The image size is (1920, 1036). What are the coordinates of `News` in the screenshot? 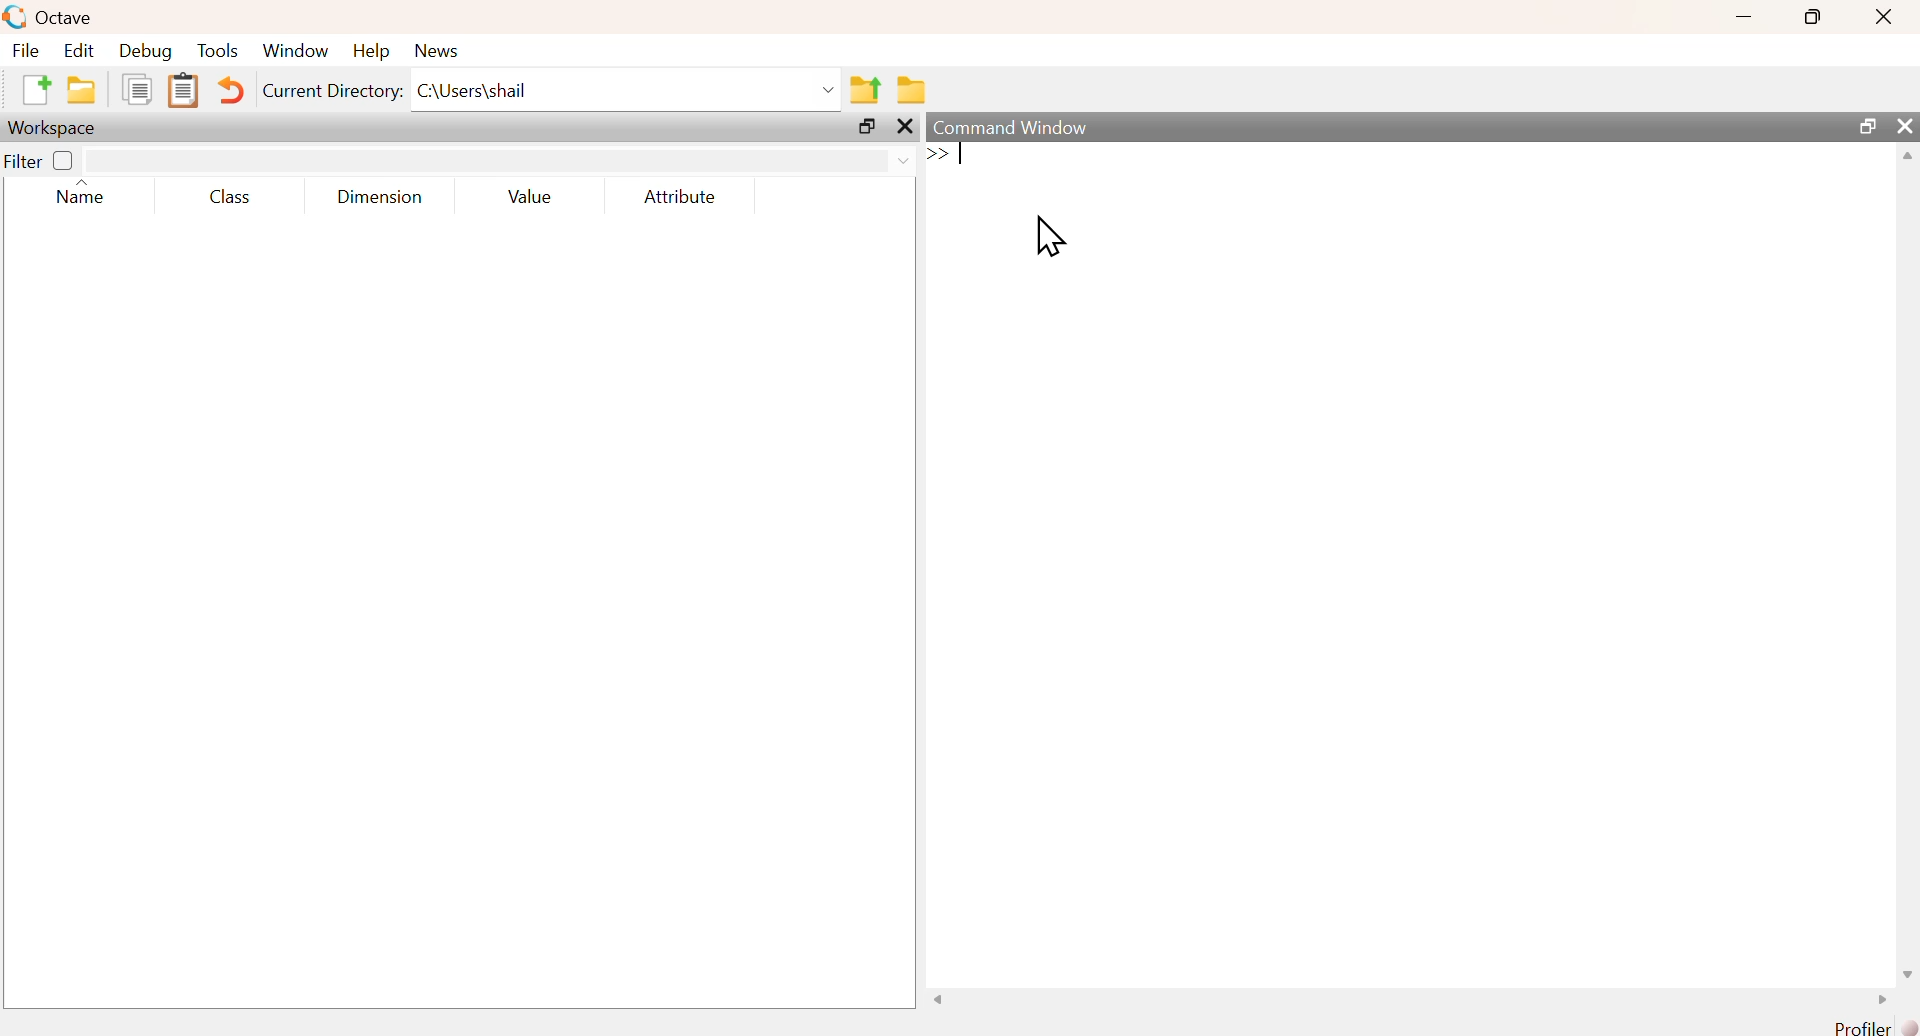 It's located at (437, 51).